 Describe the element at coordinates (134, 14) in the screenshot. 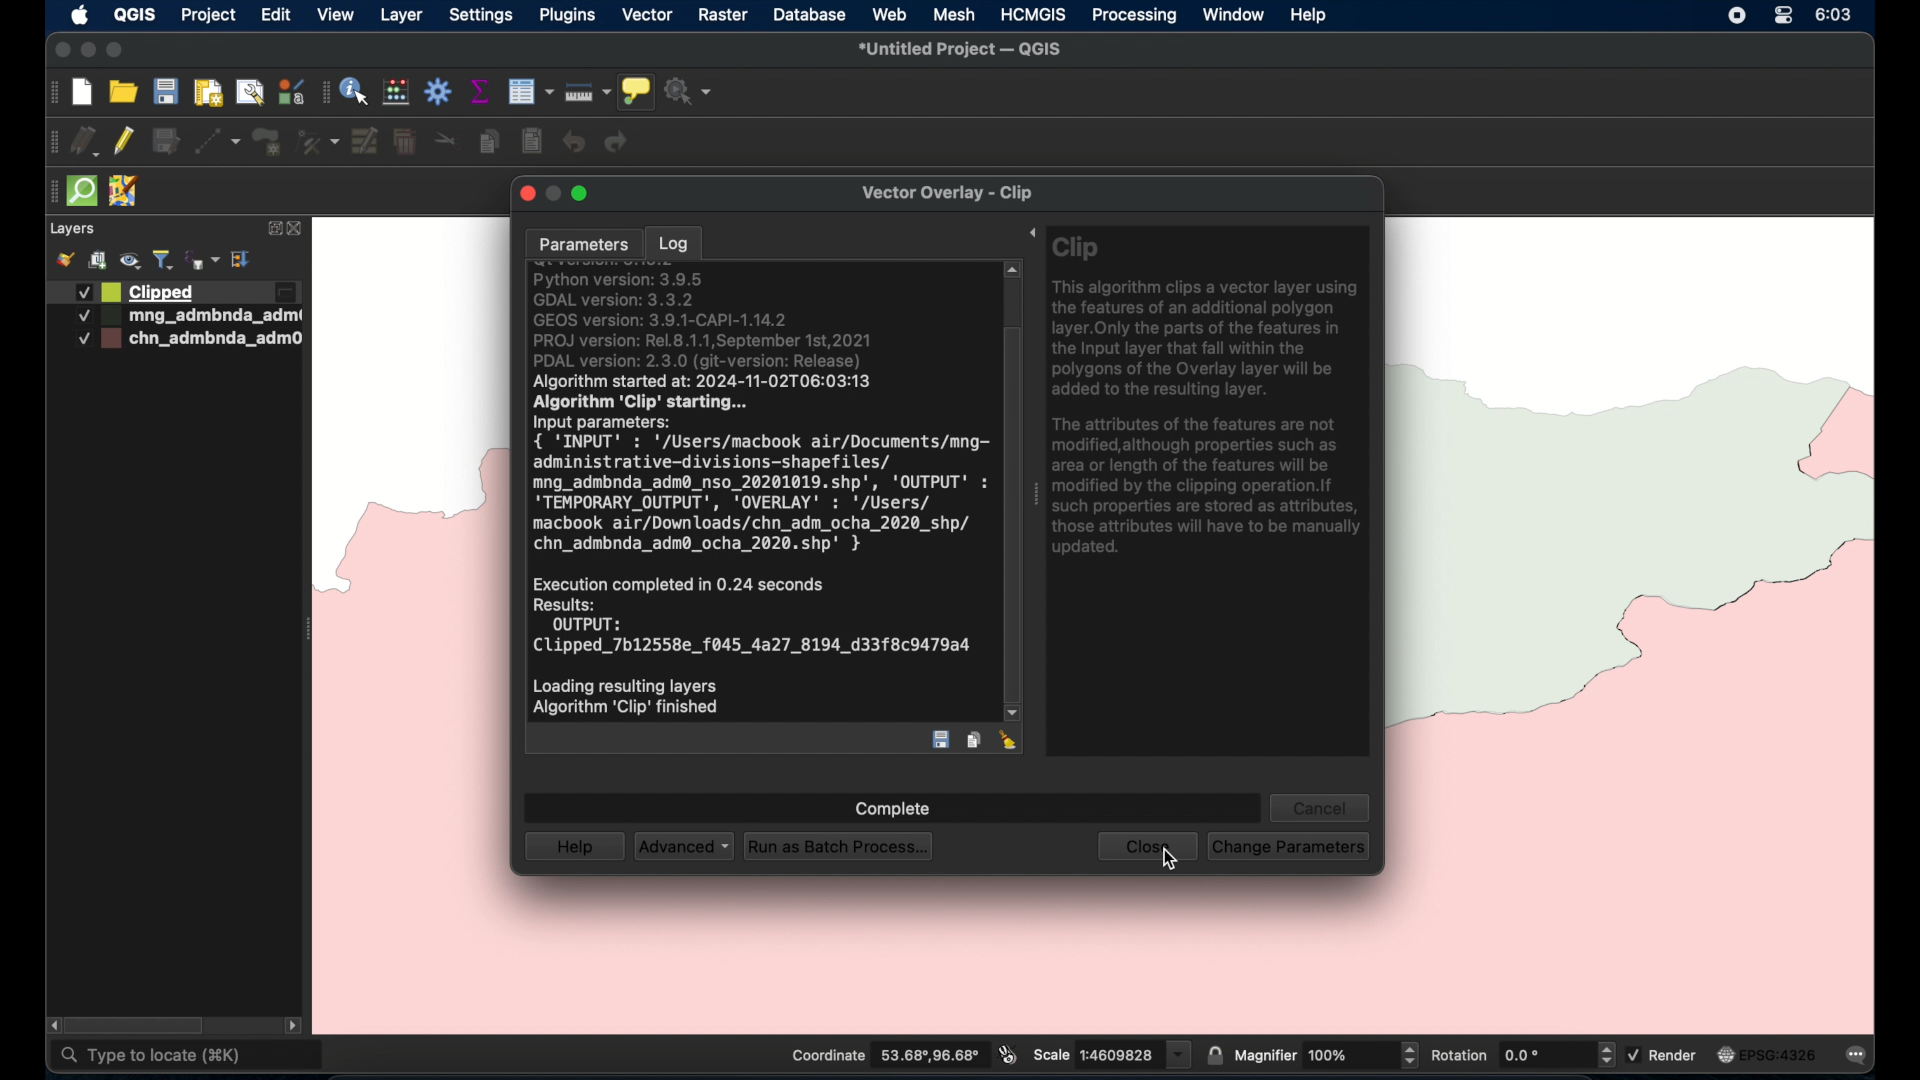

I see `QGIS` at that location.